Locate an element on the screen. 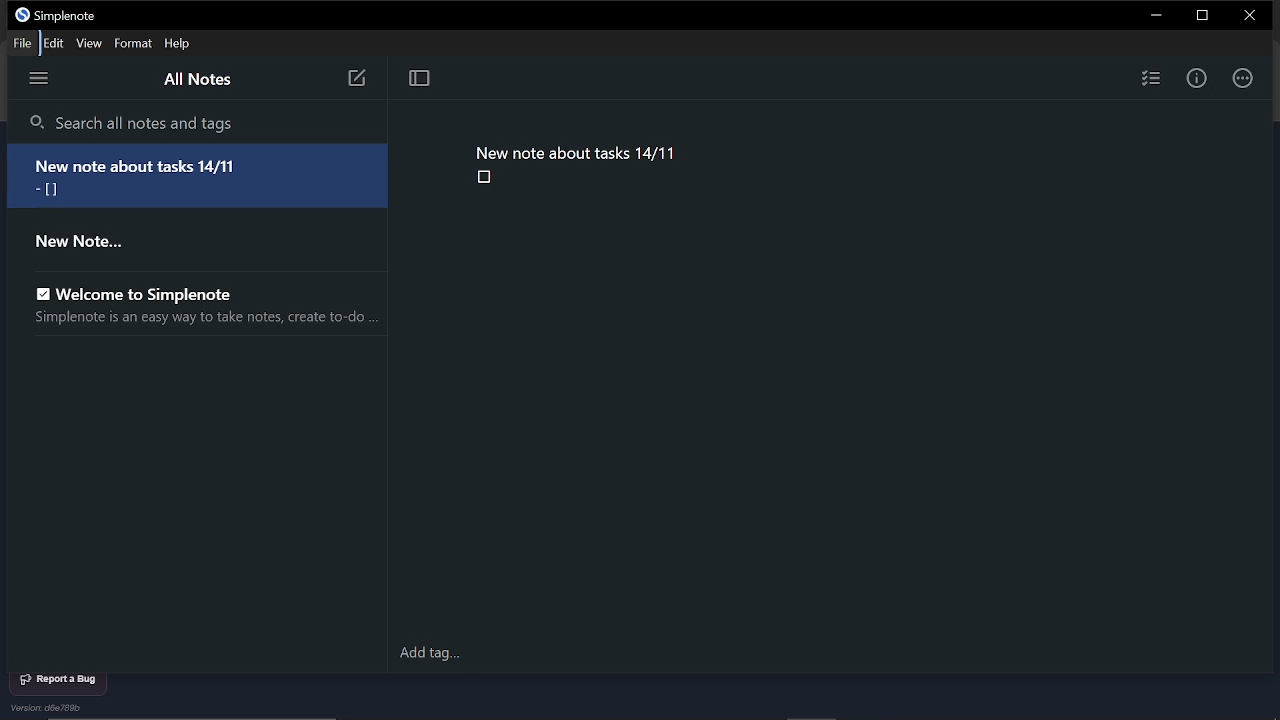 The image size is (1280, 720). Restoe down is located at coordinates (1200, 16).